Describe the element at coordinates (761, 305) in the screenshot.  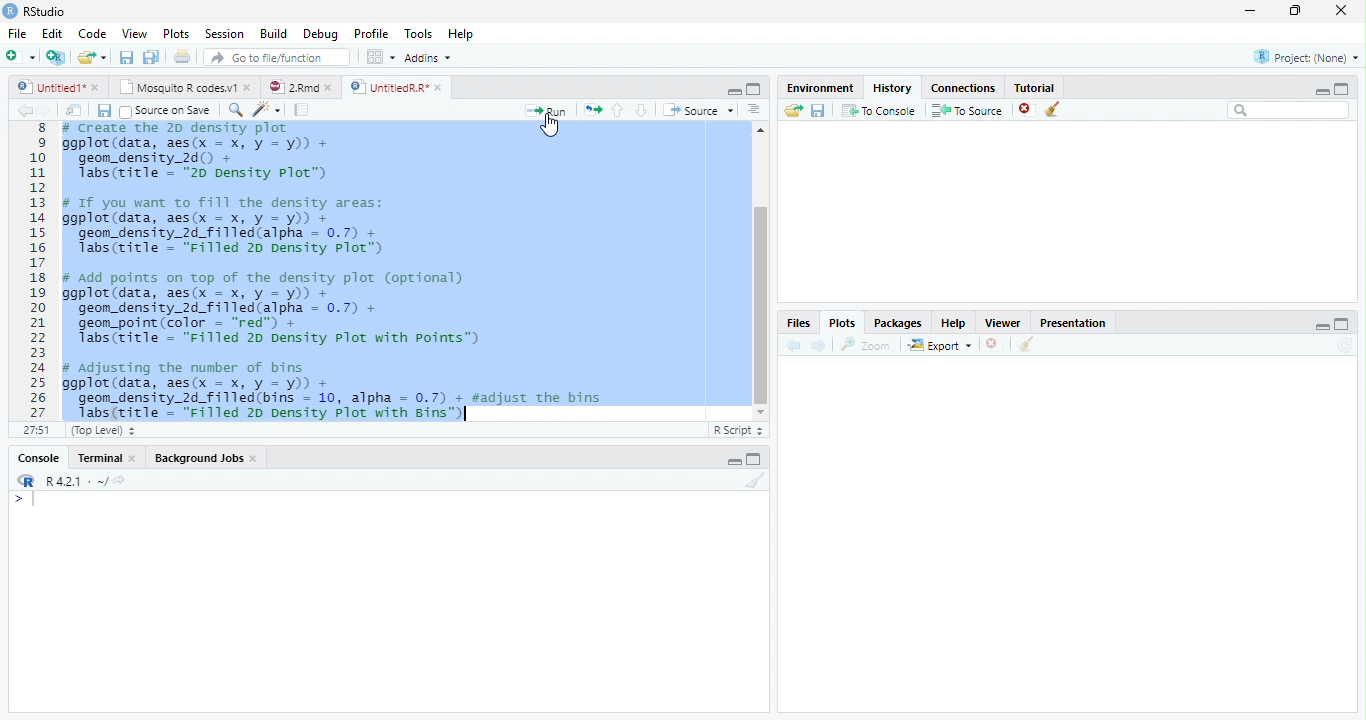
I see `vertical Scrollbar` at that location.